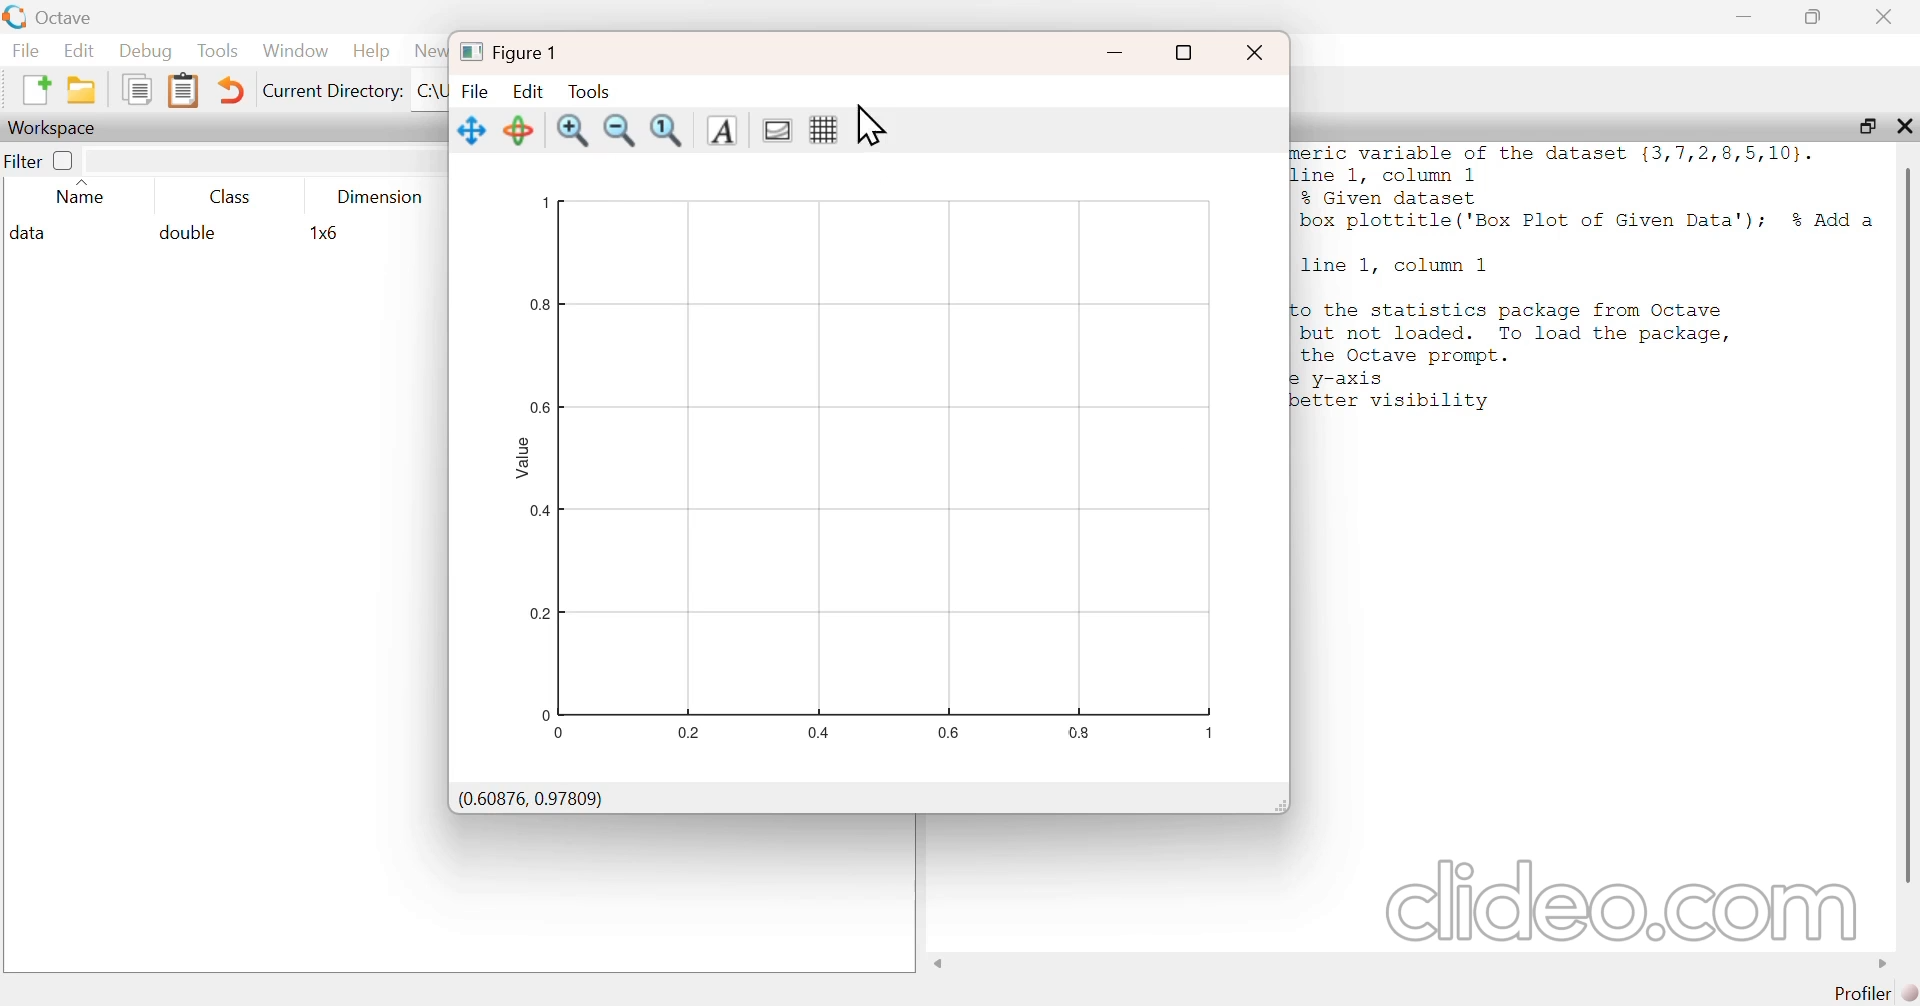  Describe the element at coordinates (131, 91) in the screenshot. I see `copy` at that location.